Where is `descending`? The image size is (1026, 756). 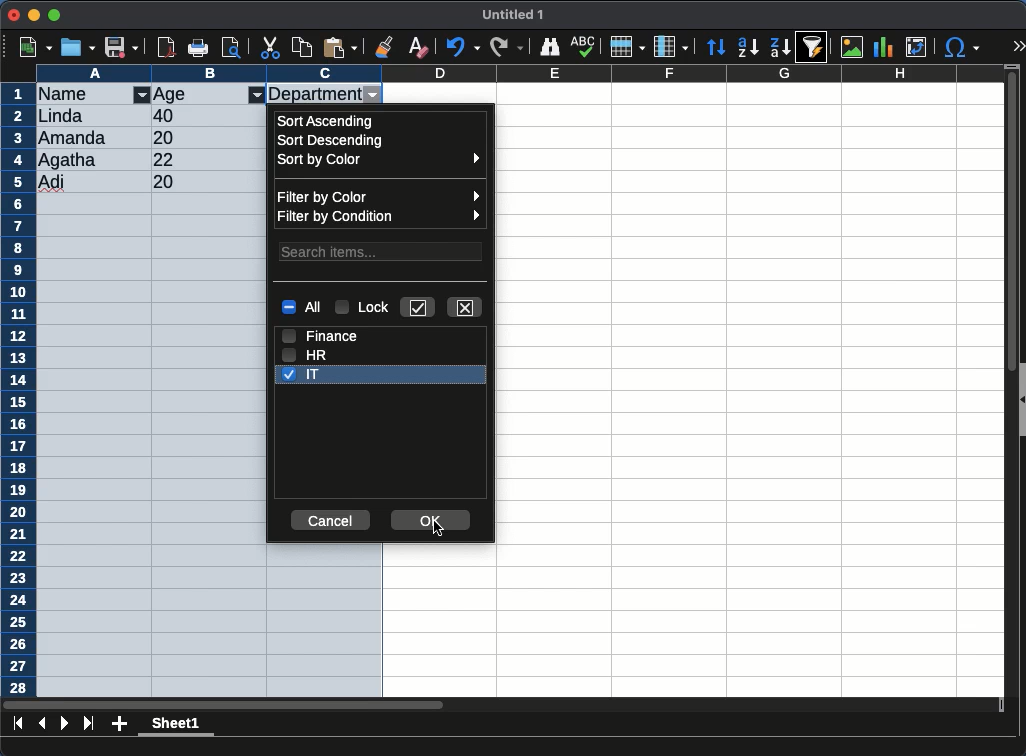 descending is located at coordinates (748, 48).